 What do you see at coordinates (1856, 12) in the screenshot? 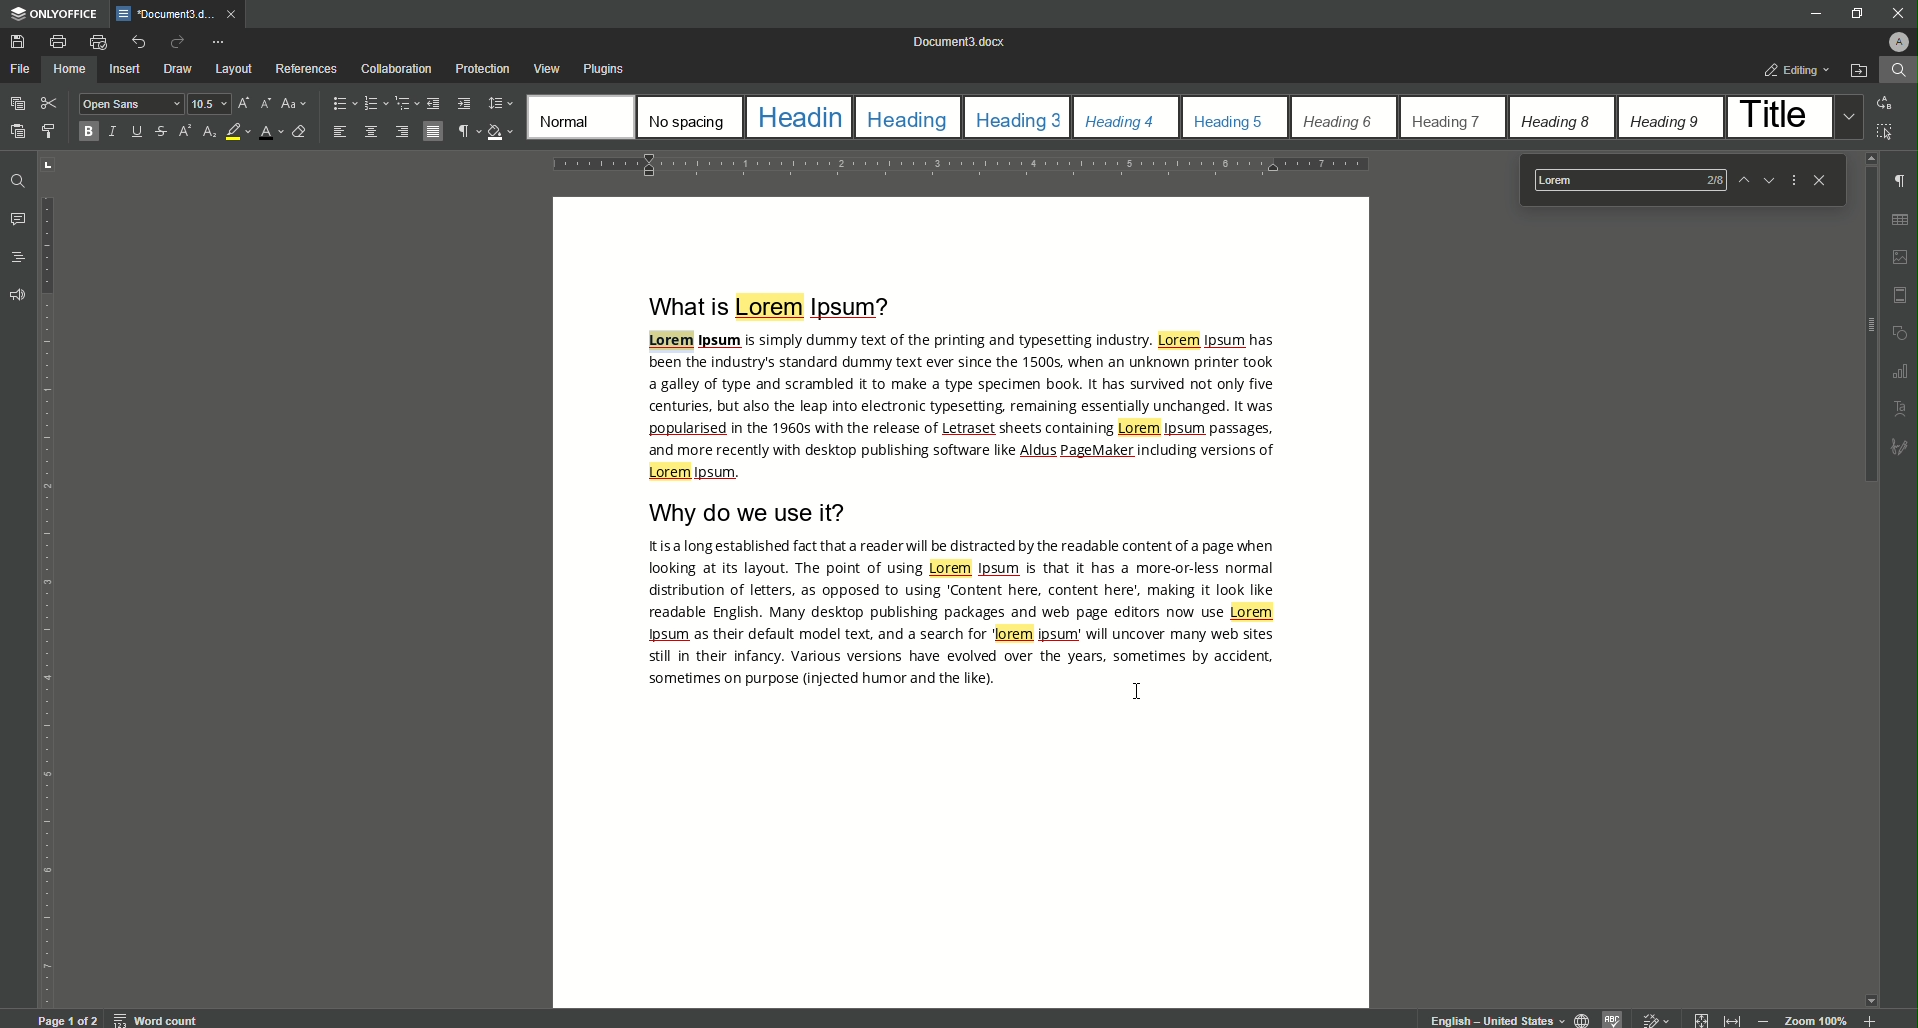
I see `Restore` at bounding box center [1856, 12].